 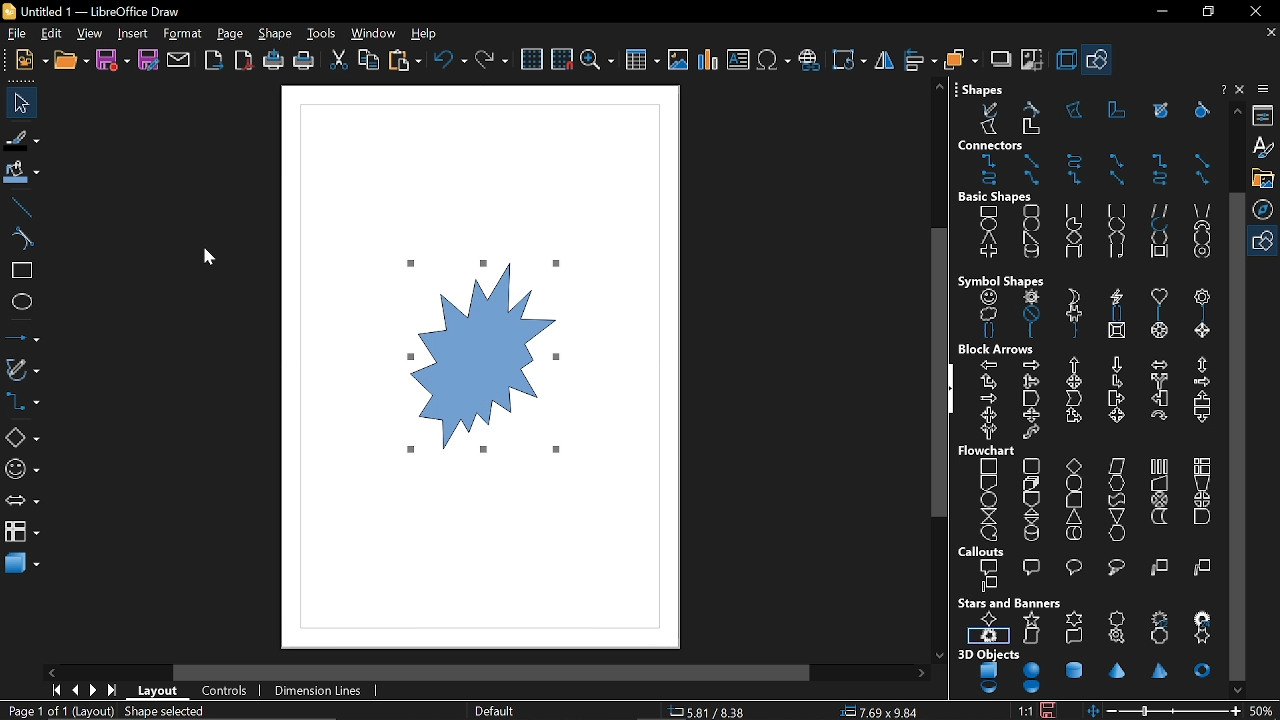 I want to click on Connectors, so click(x=1087, y=163).